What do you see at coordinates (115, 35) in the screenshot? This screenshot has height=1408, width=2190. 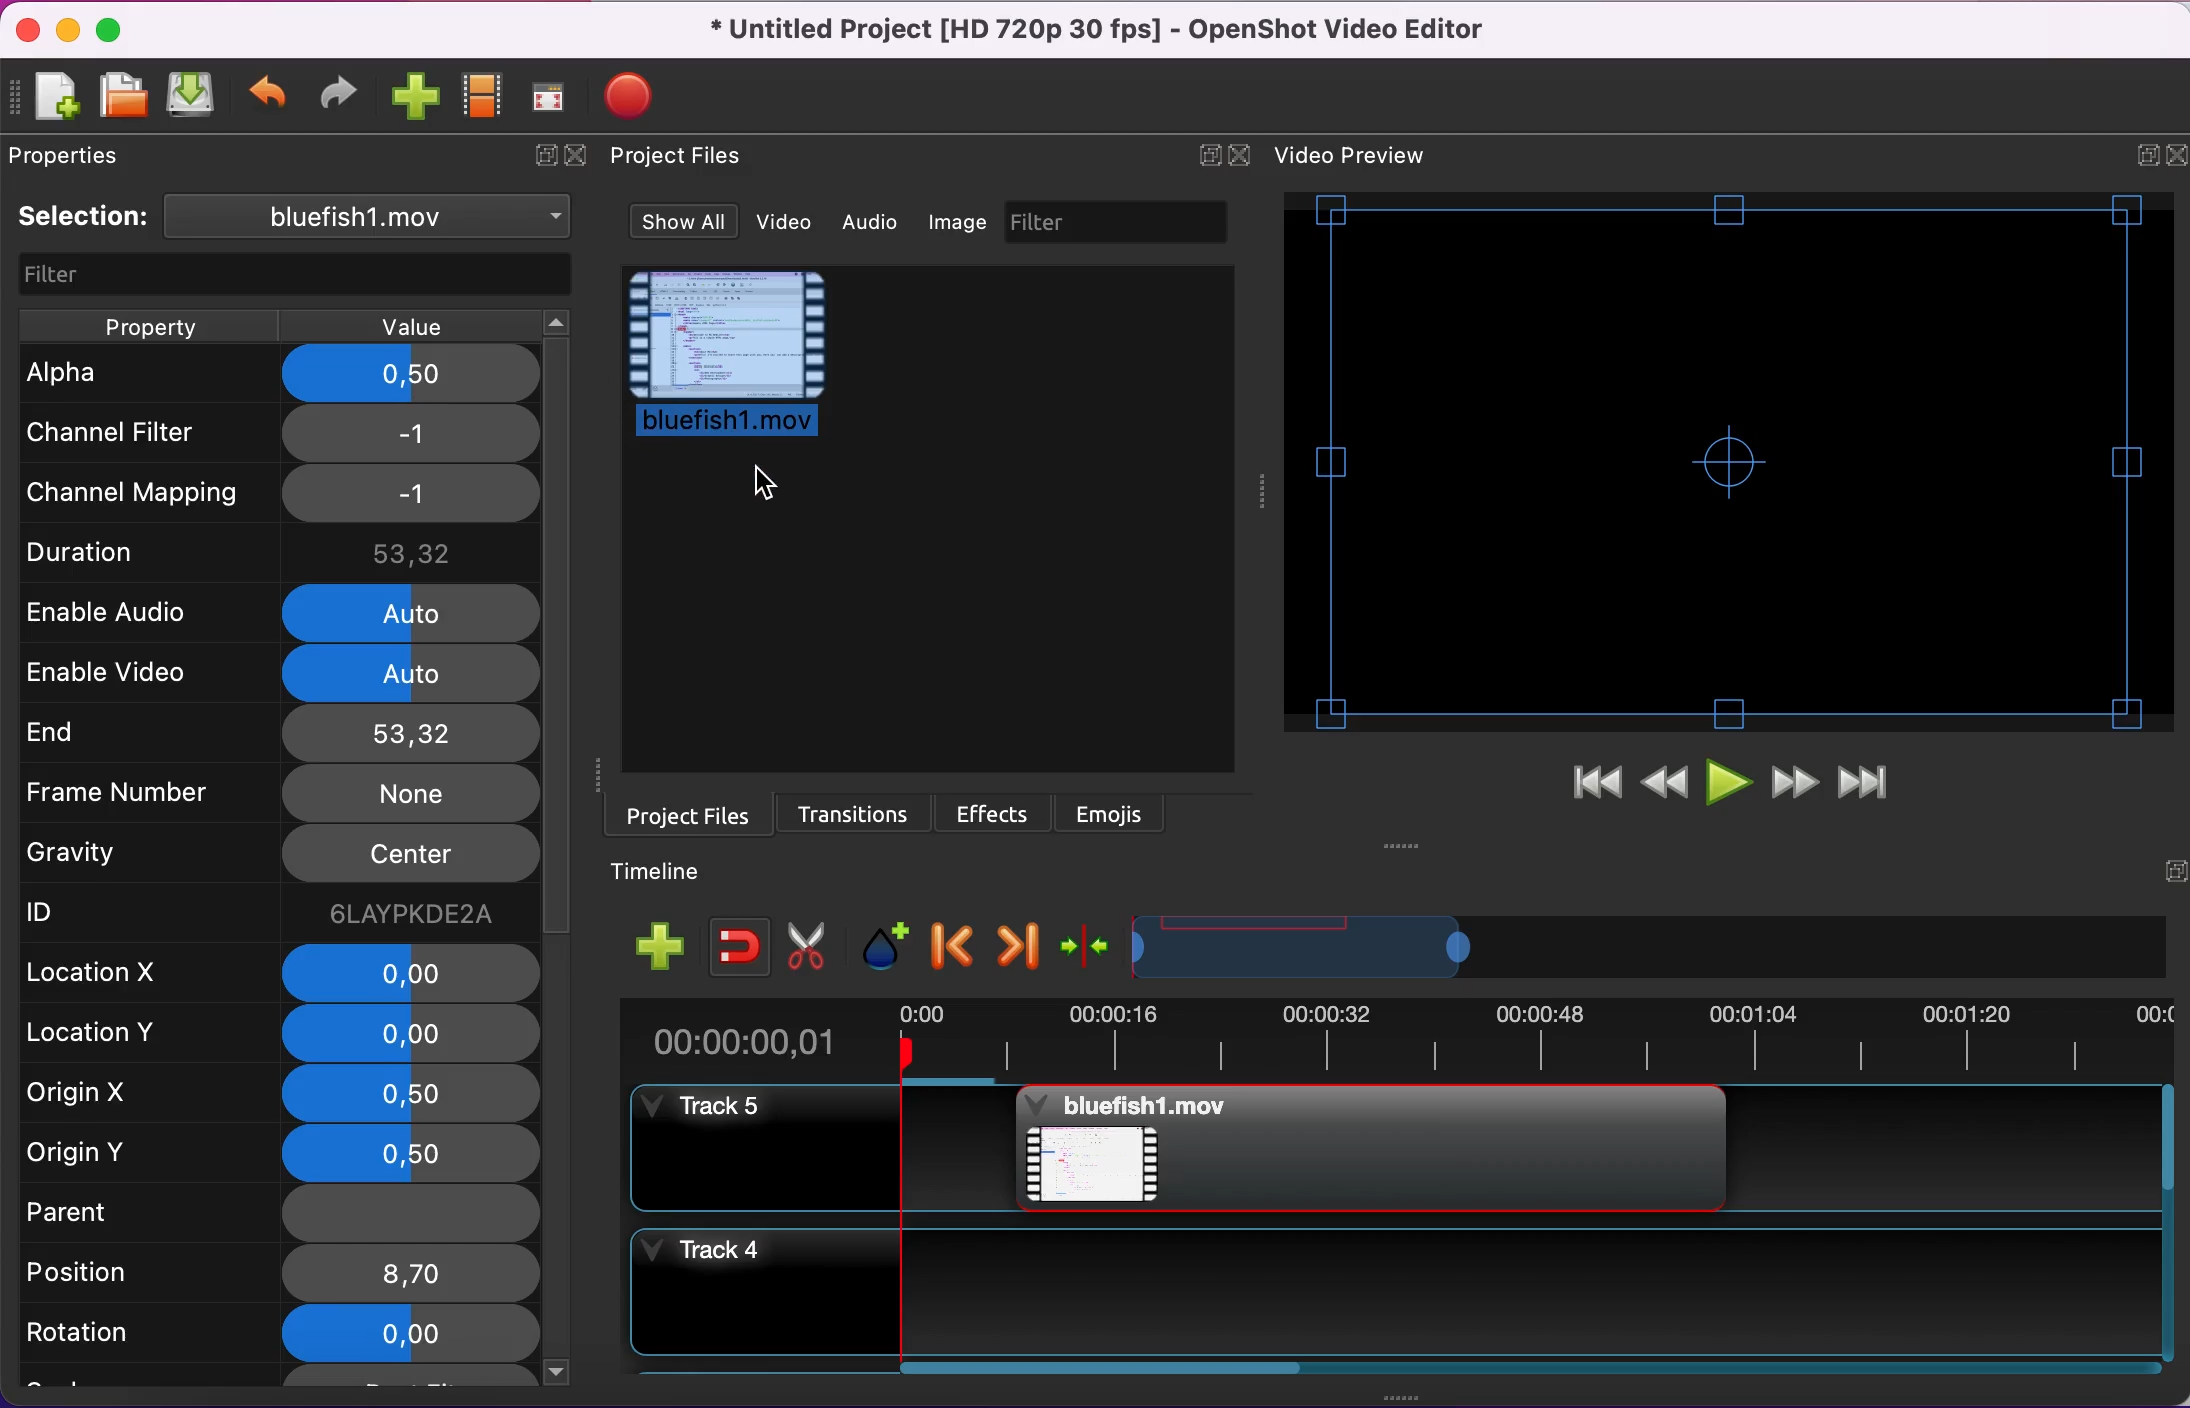 I see `maximize` at bounding box center [115, 35].